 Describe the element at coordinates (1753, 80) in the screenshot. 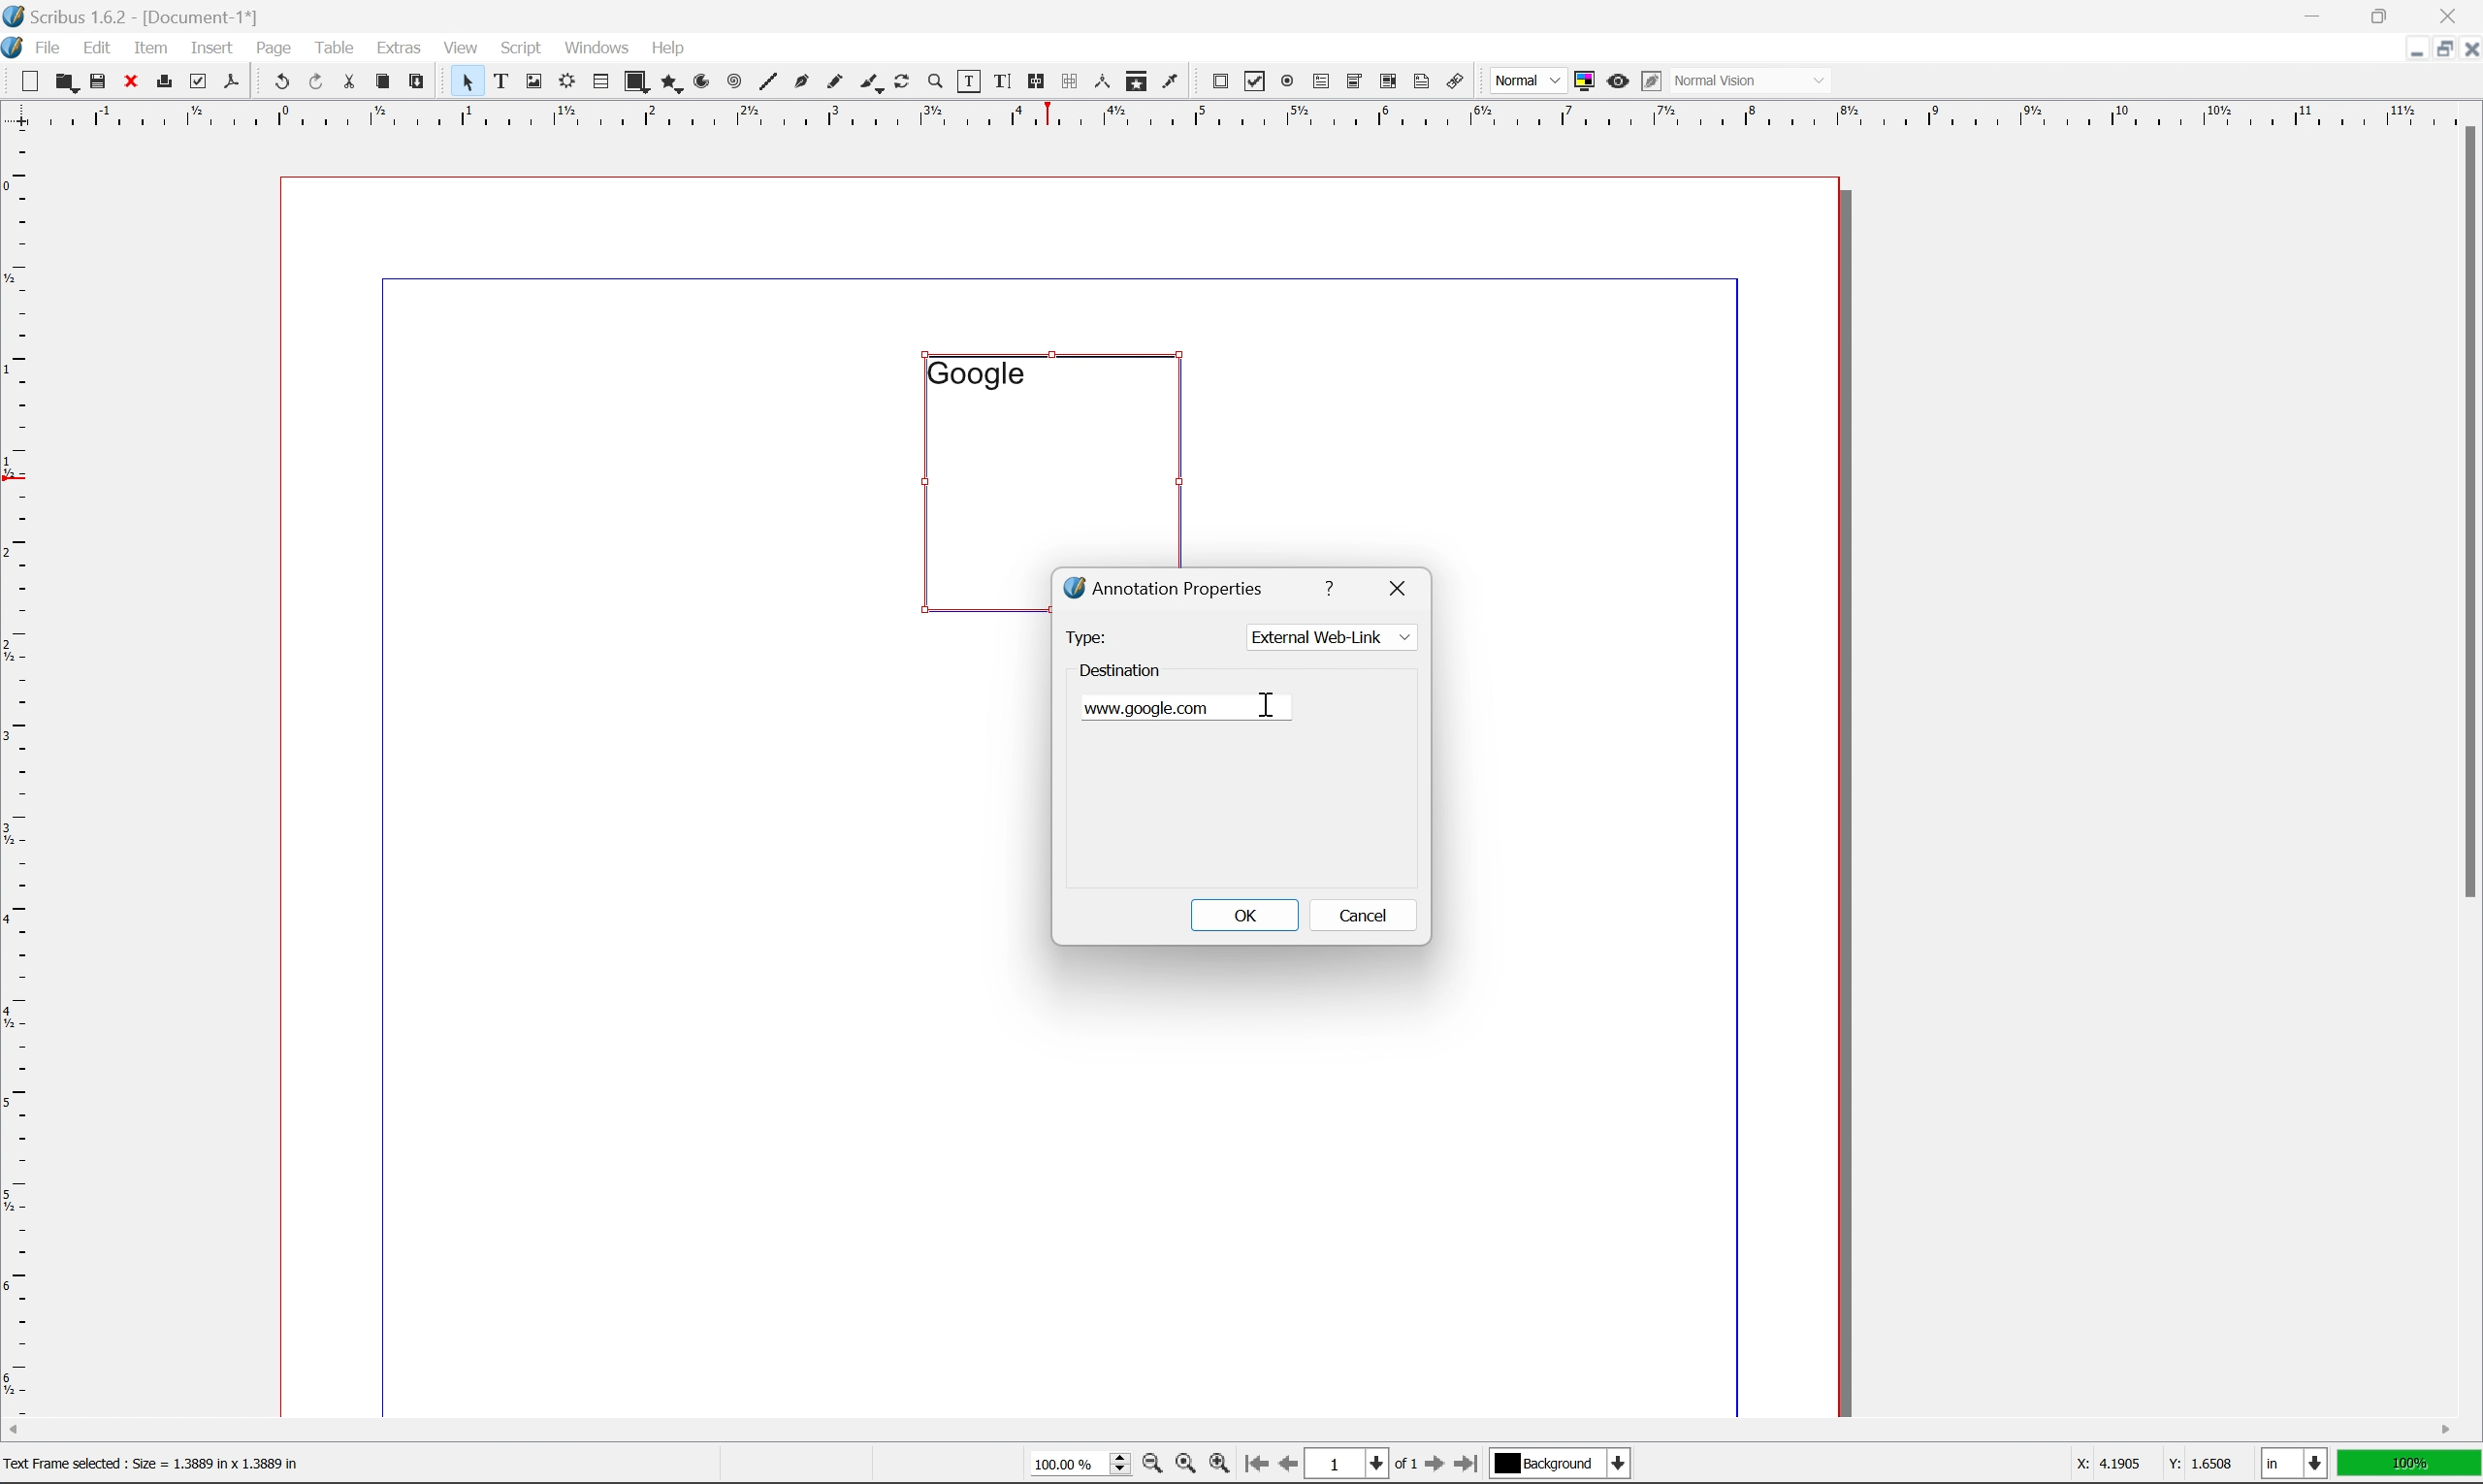

I see `normal vision` at that location.